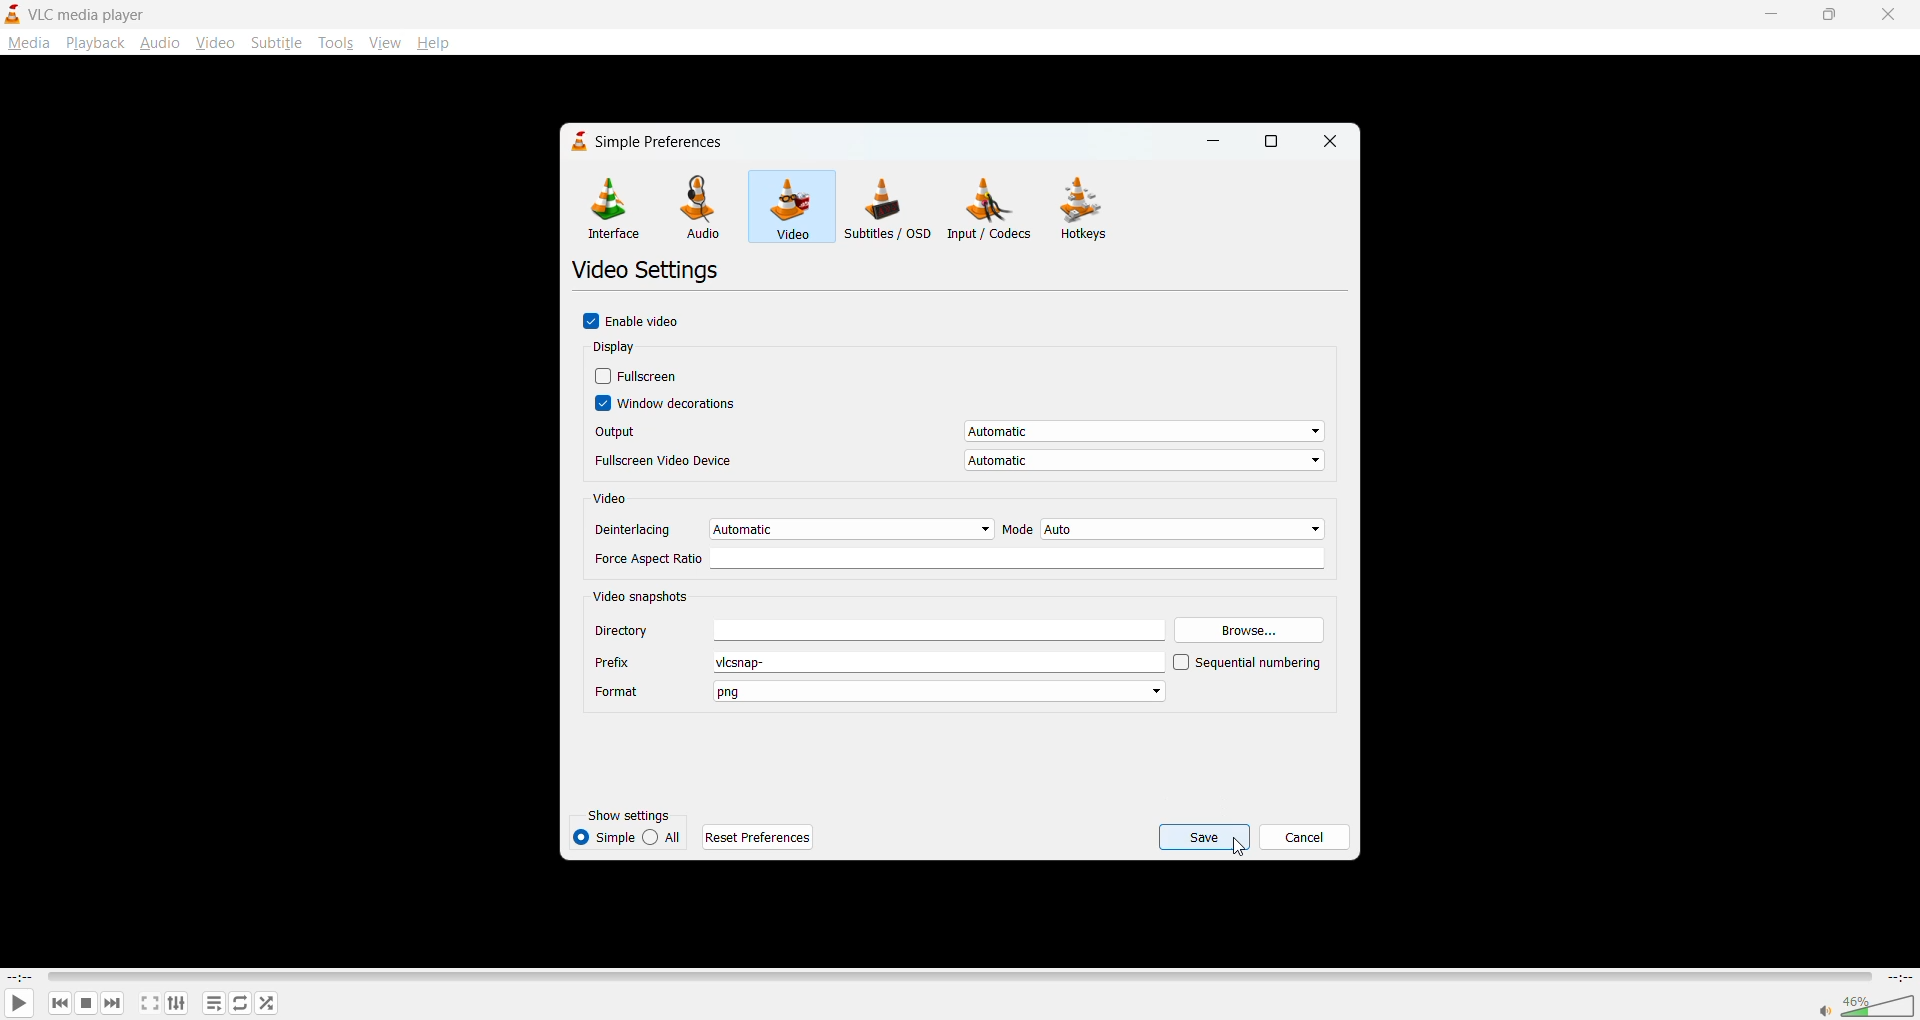 Image resolution: width=1920 pixels, height=1020 pixels. Describe the element at coordinates (637, 816) in the screenshot. I see `show settings` at that location.